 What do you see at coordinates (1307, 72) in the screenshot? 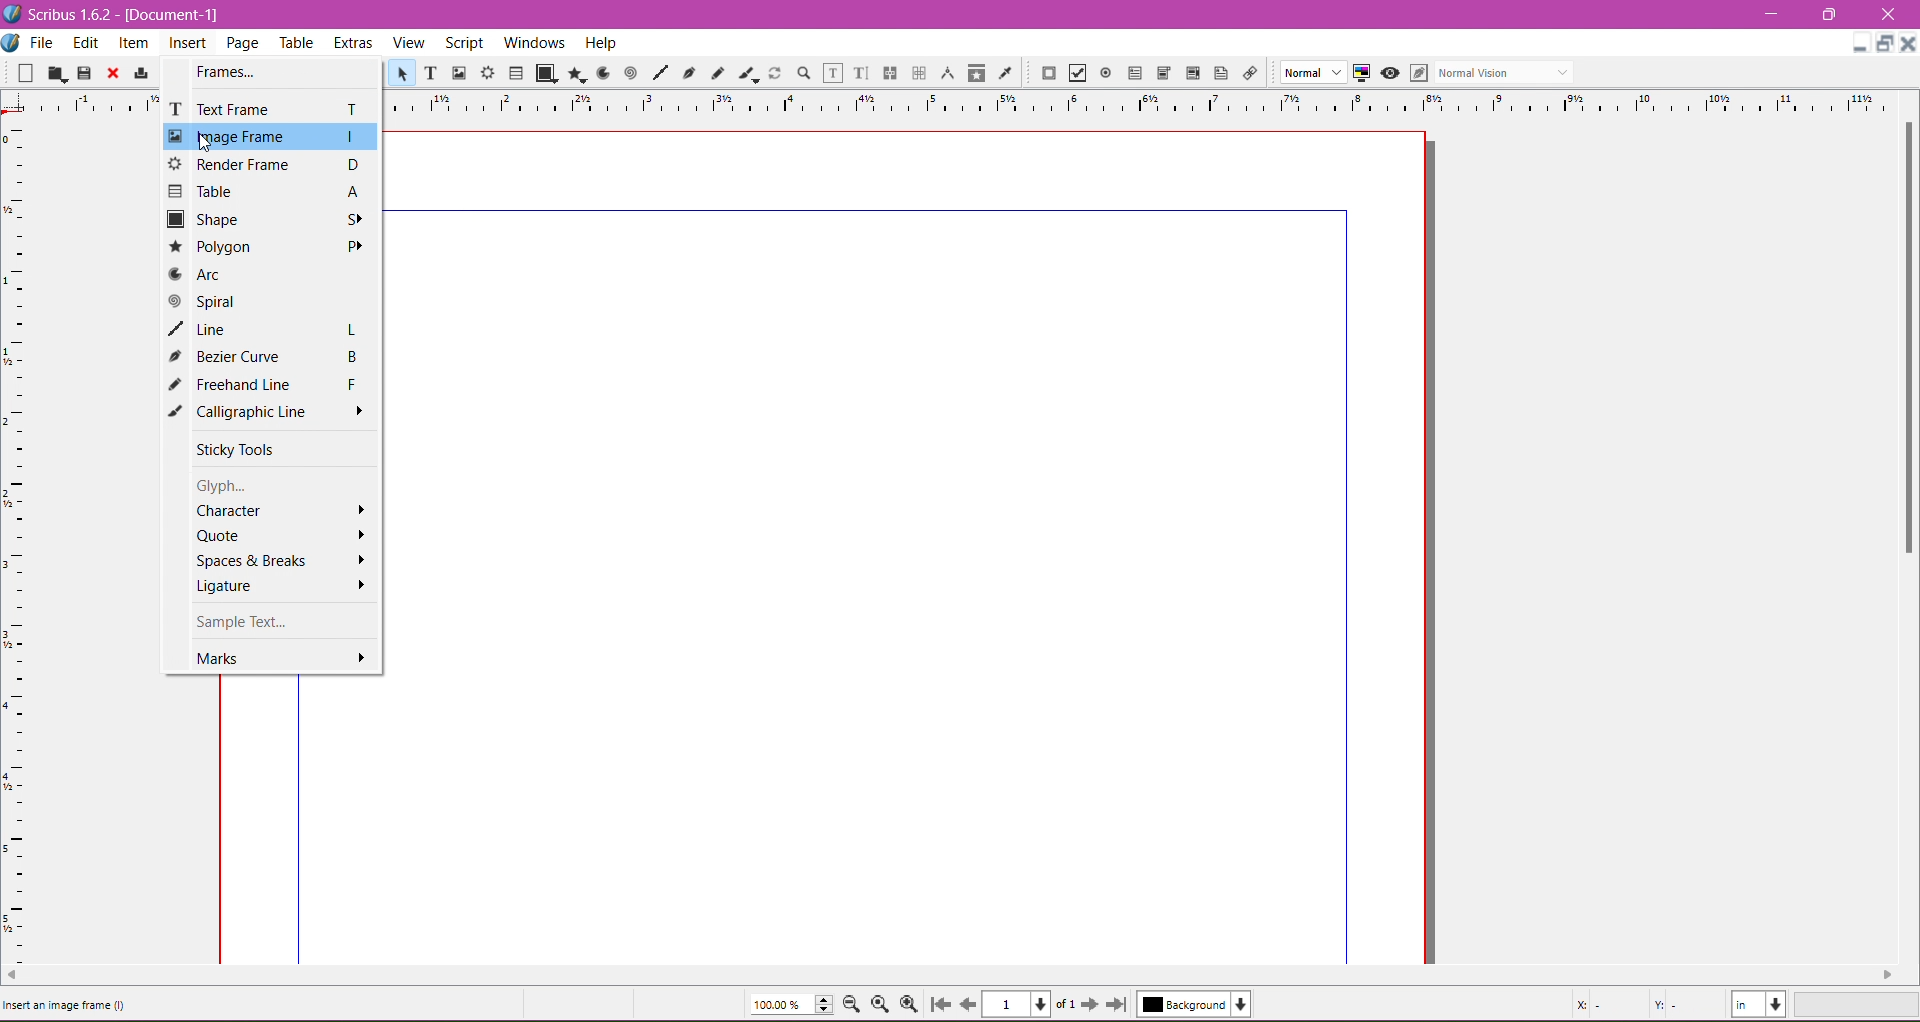
I see `Select the image preview quality` at bounding box center [1307, 72].